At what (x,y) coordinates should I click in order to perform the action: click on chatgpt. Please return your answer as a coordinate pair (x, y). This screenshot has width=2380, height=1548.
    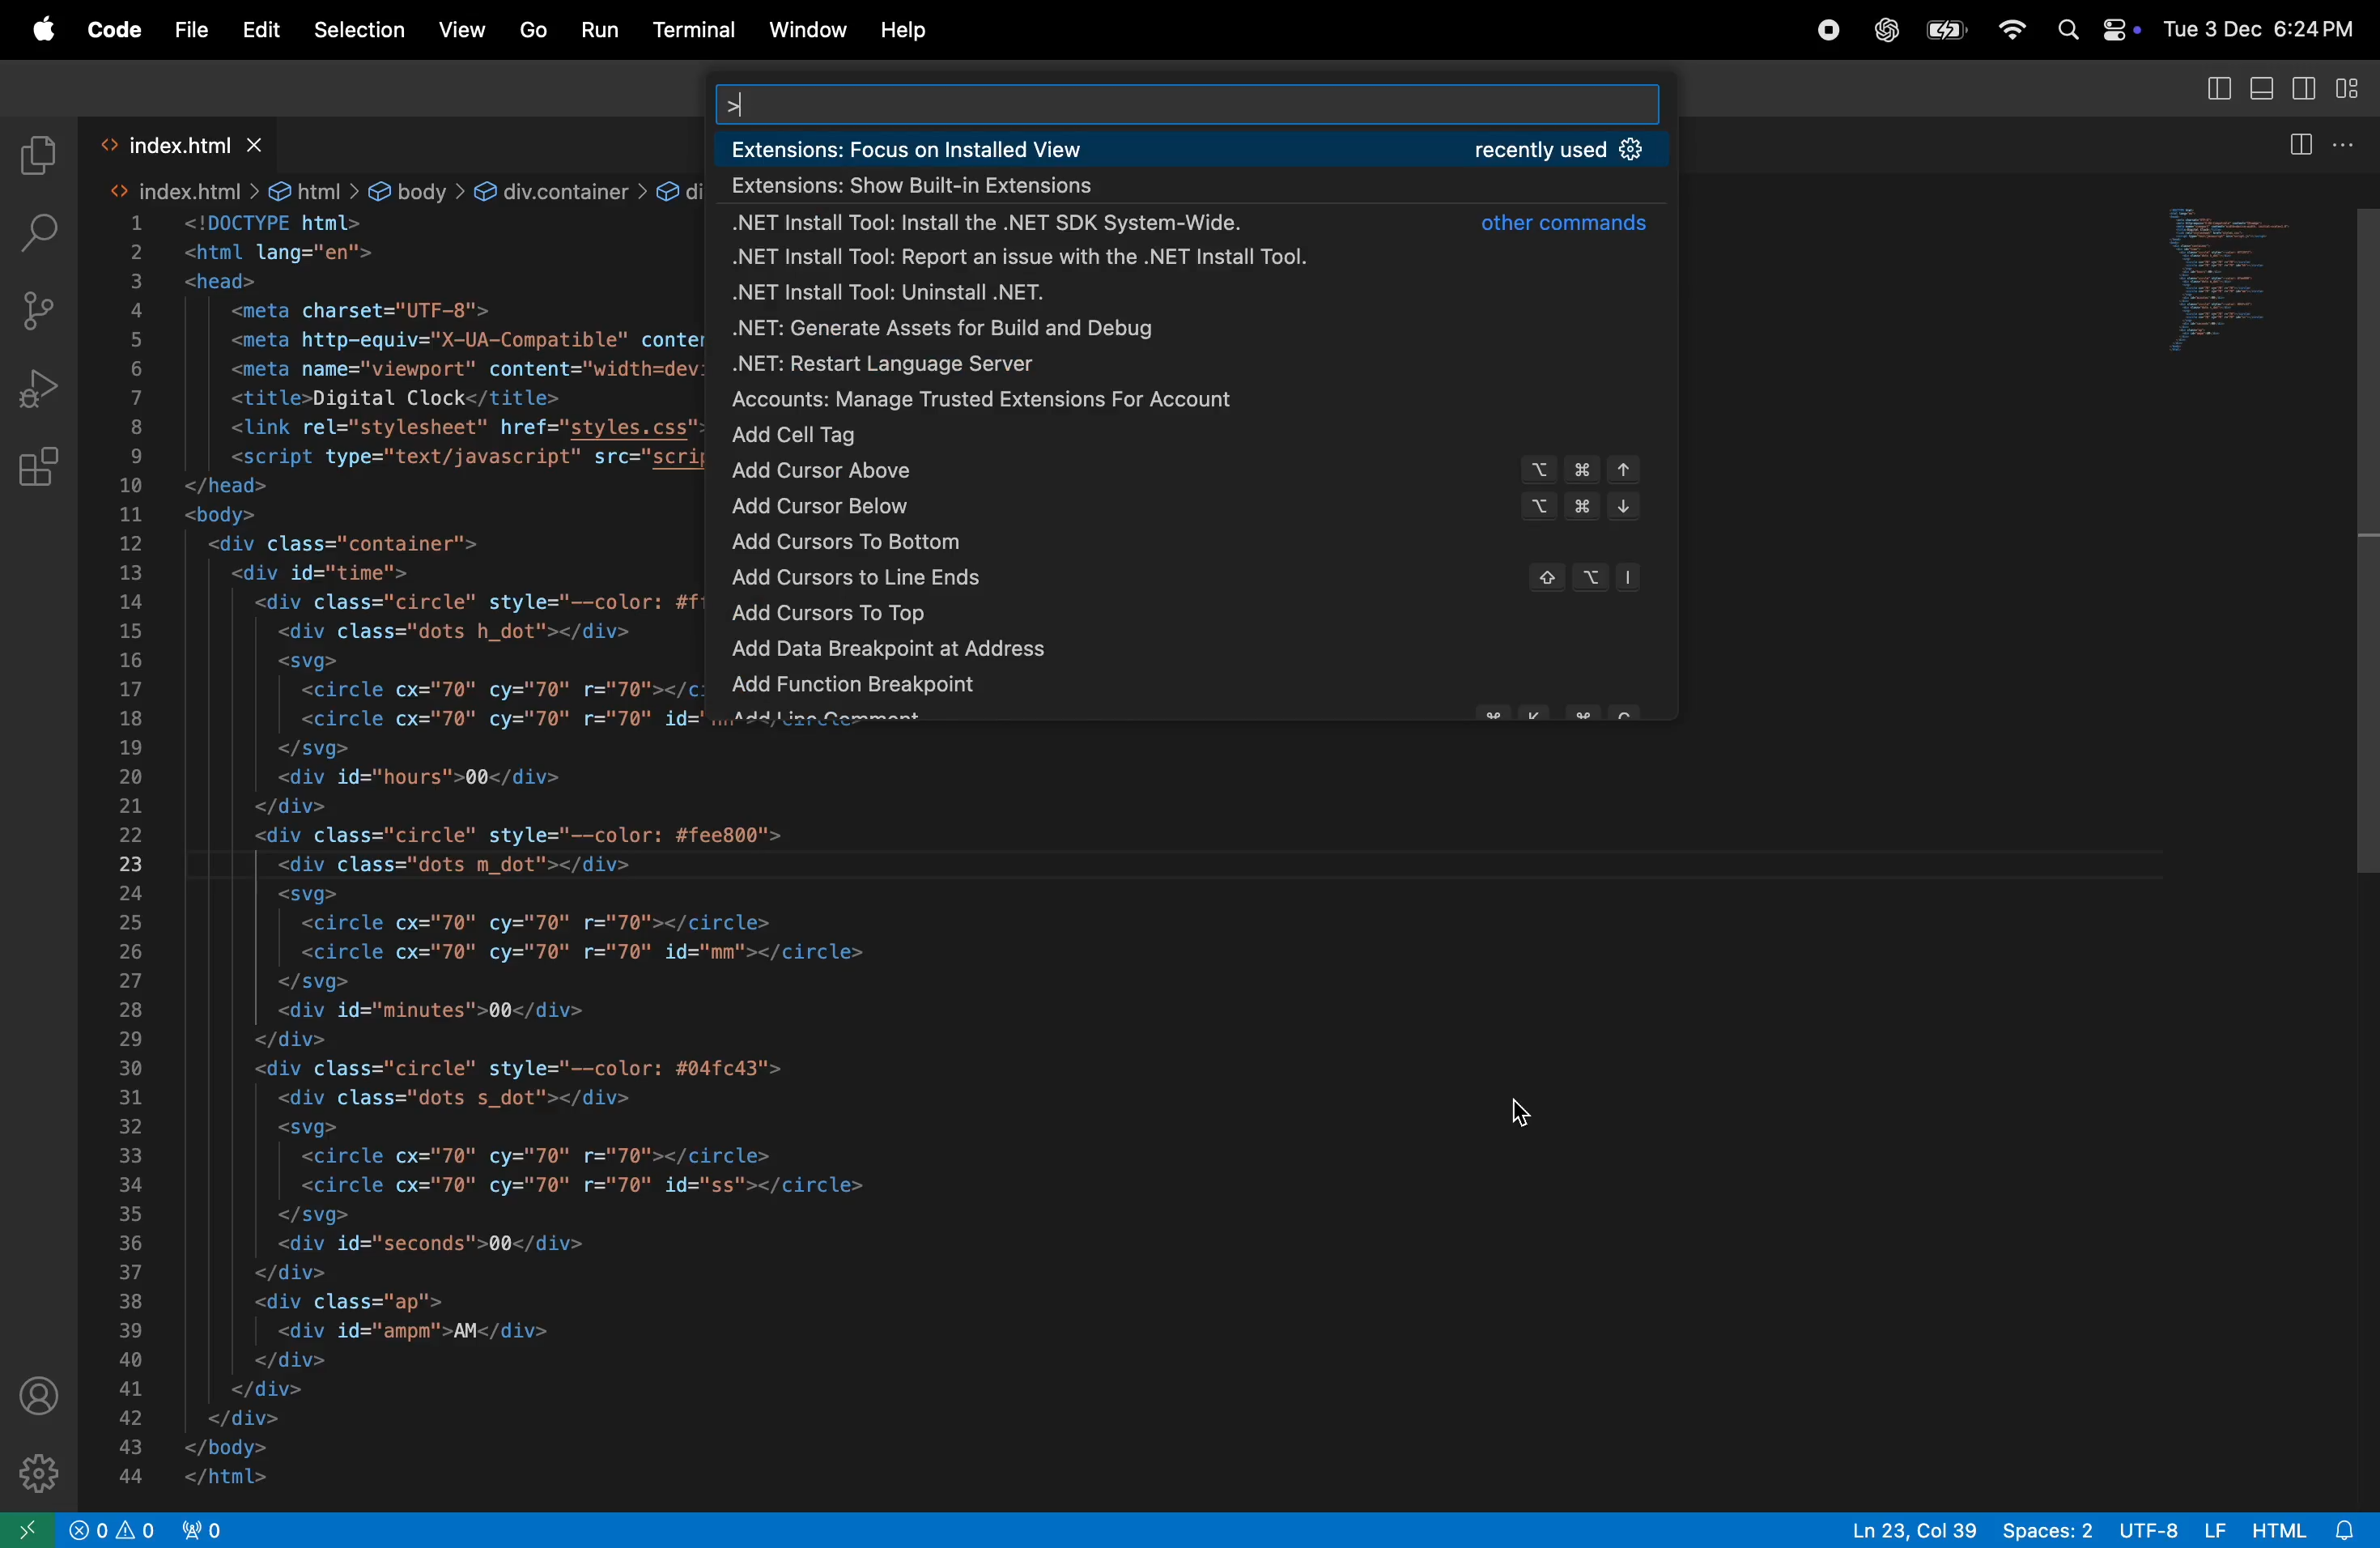
    Looking at the image, I should click on (1890, 32).